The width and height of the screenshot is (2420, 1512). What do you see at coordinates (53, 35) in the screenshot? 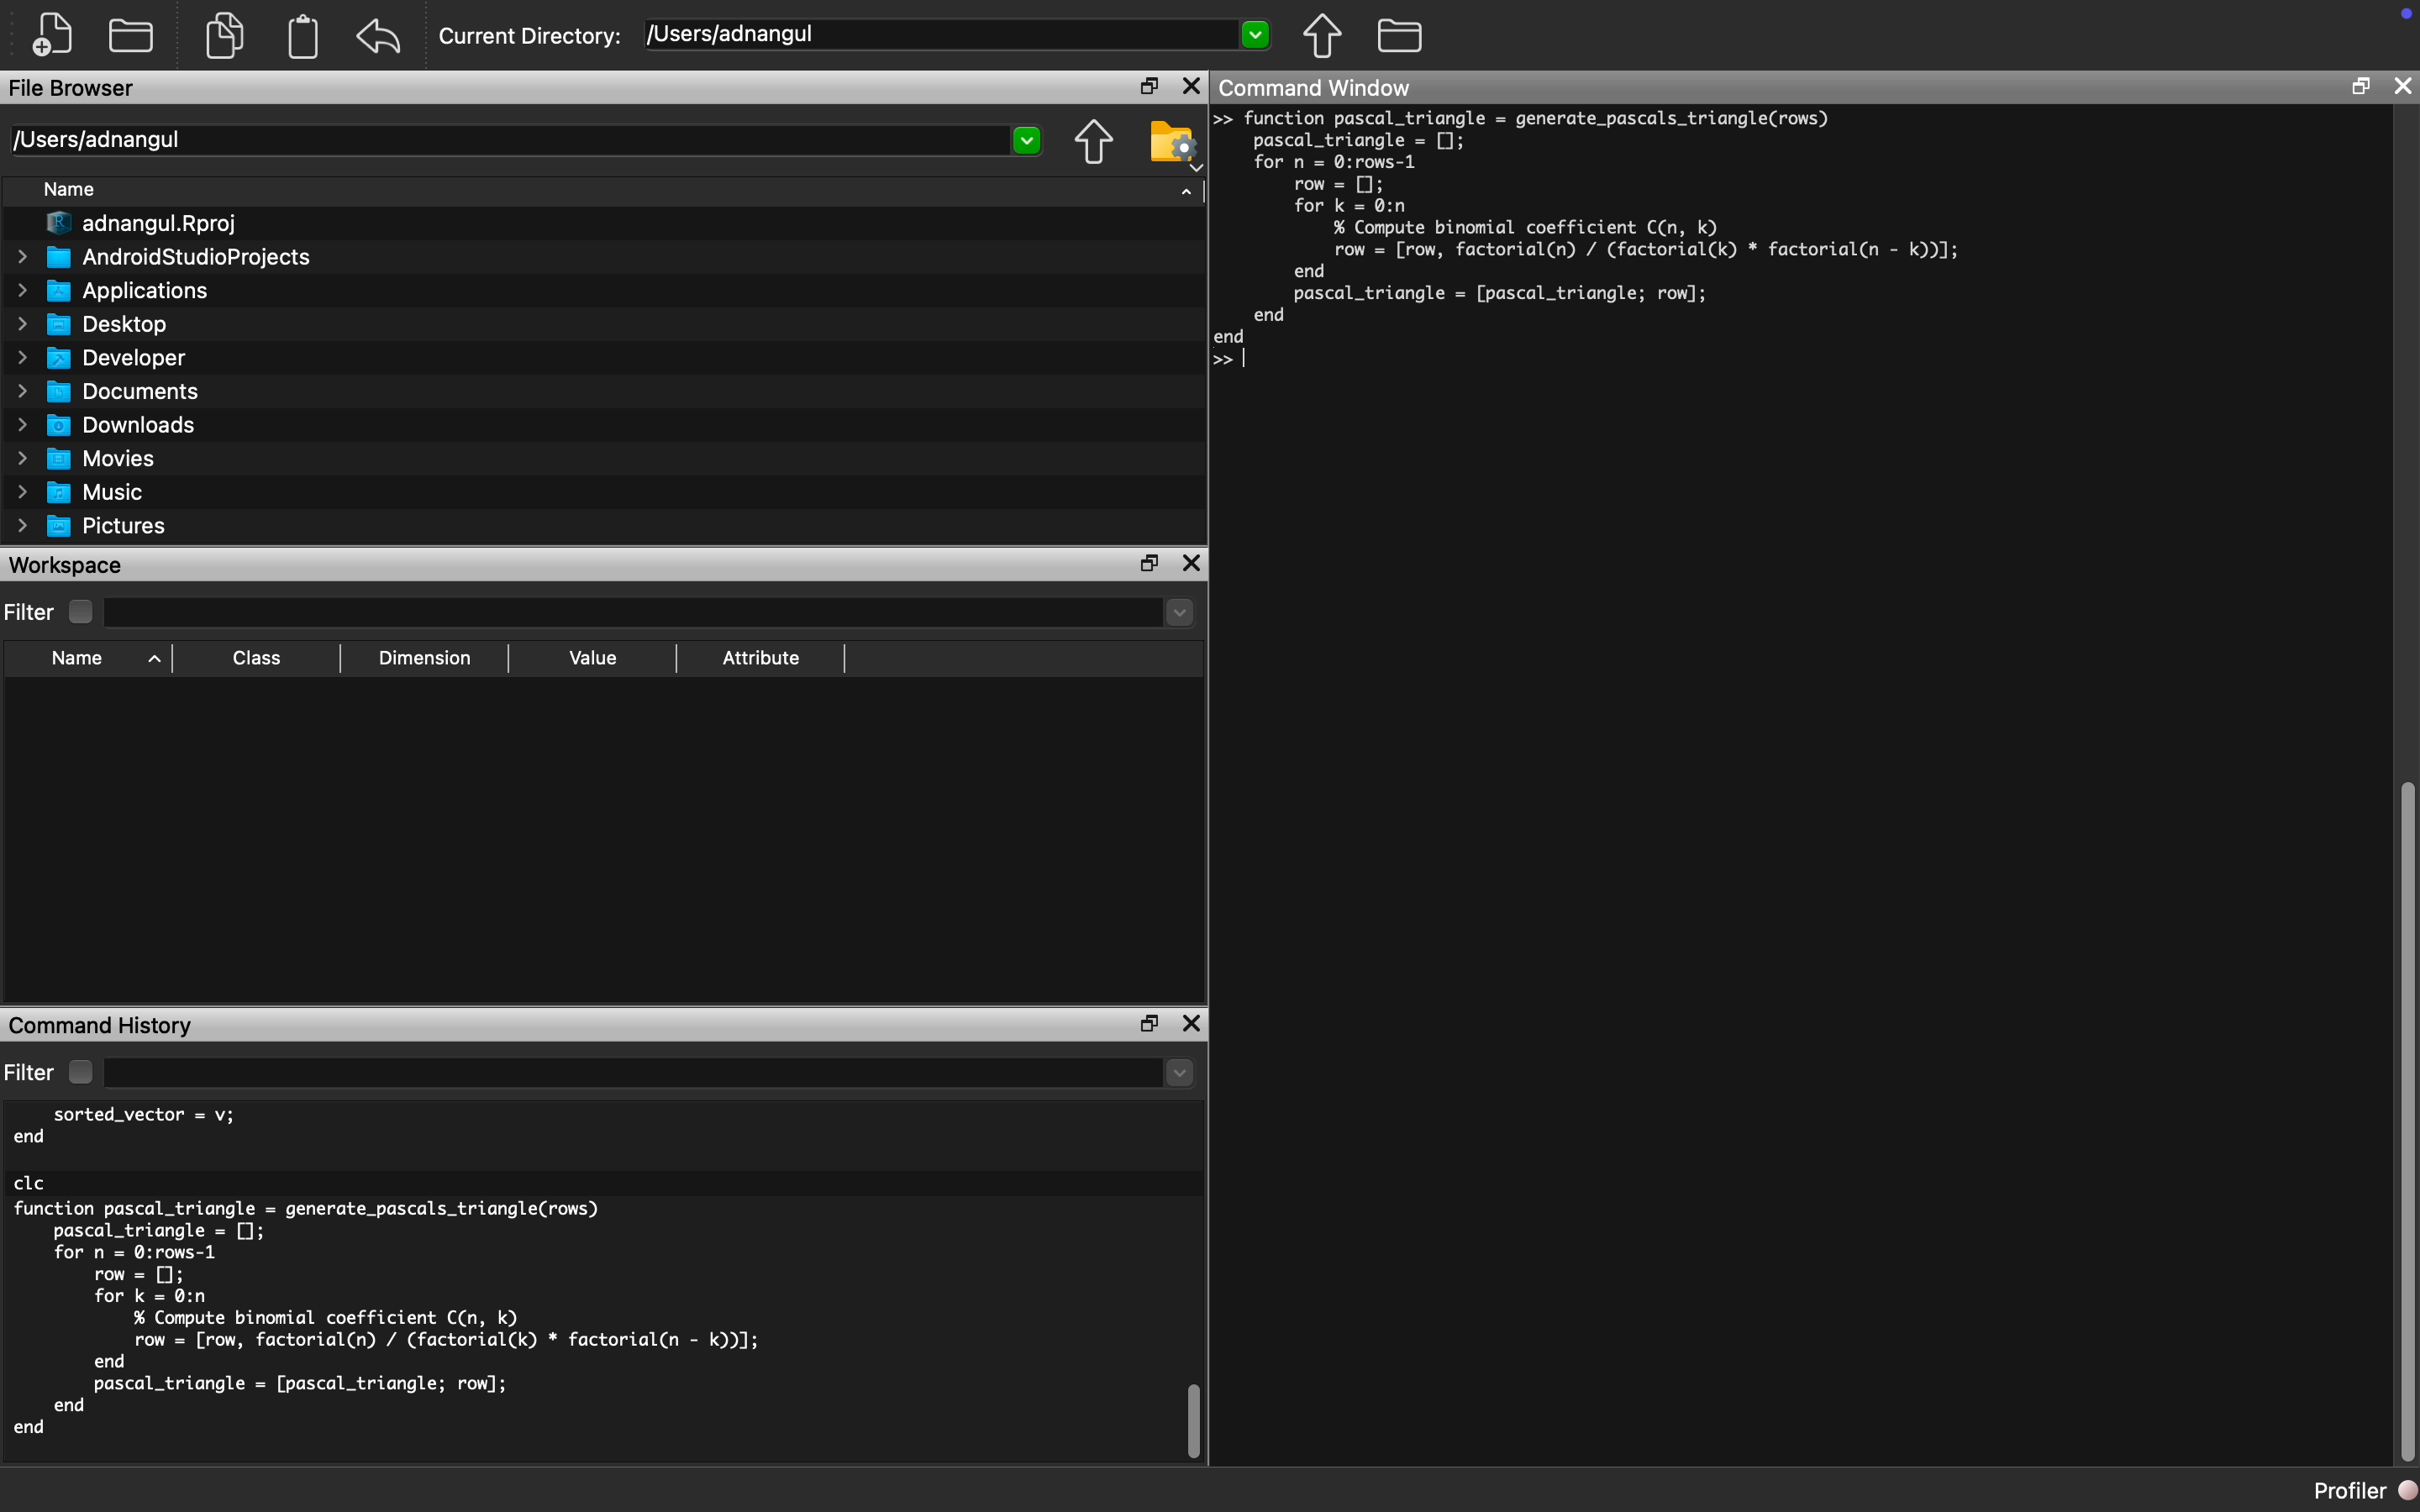
I see `New Document` at bounding box center [53, 35].